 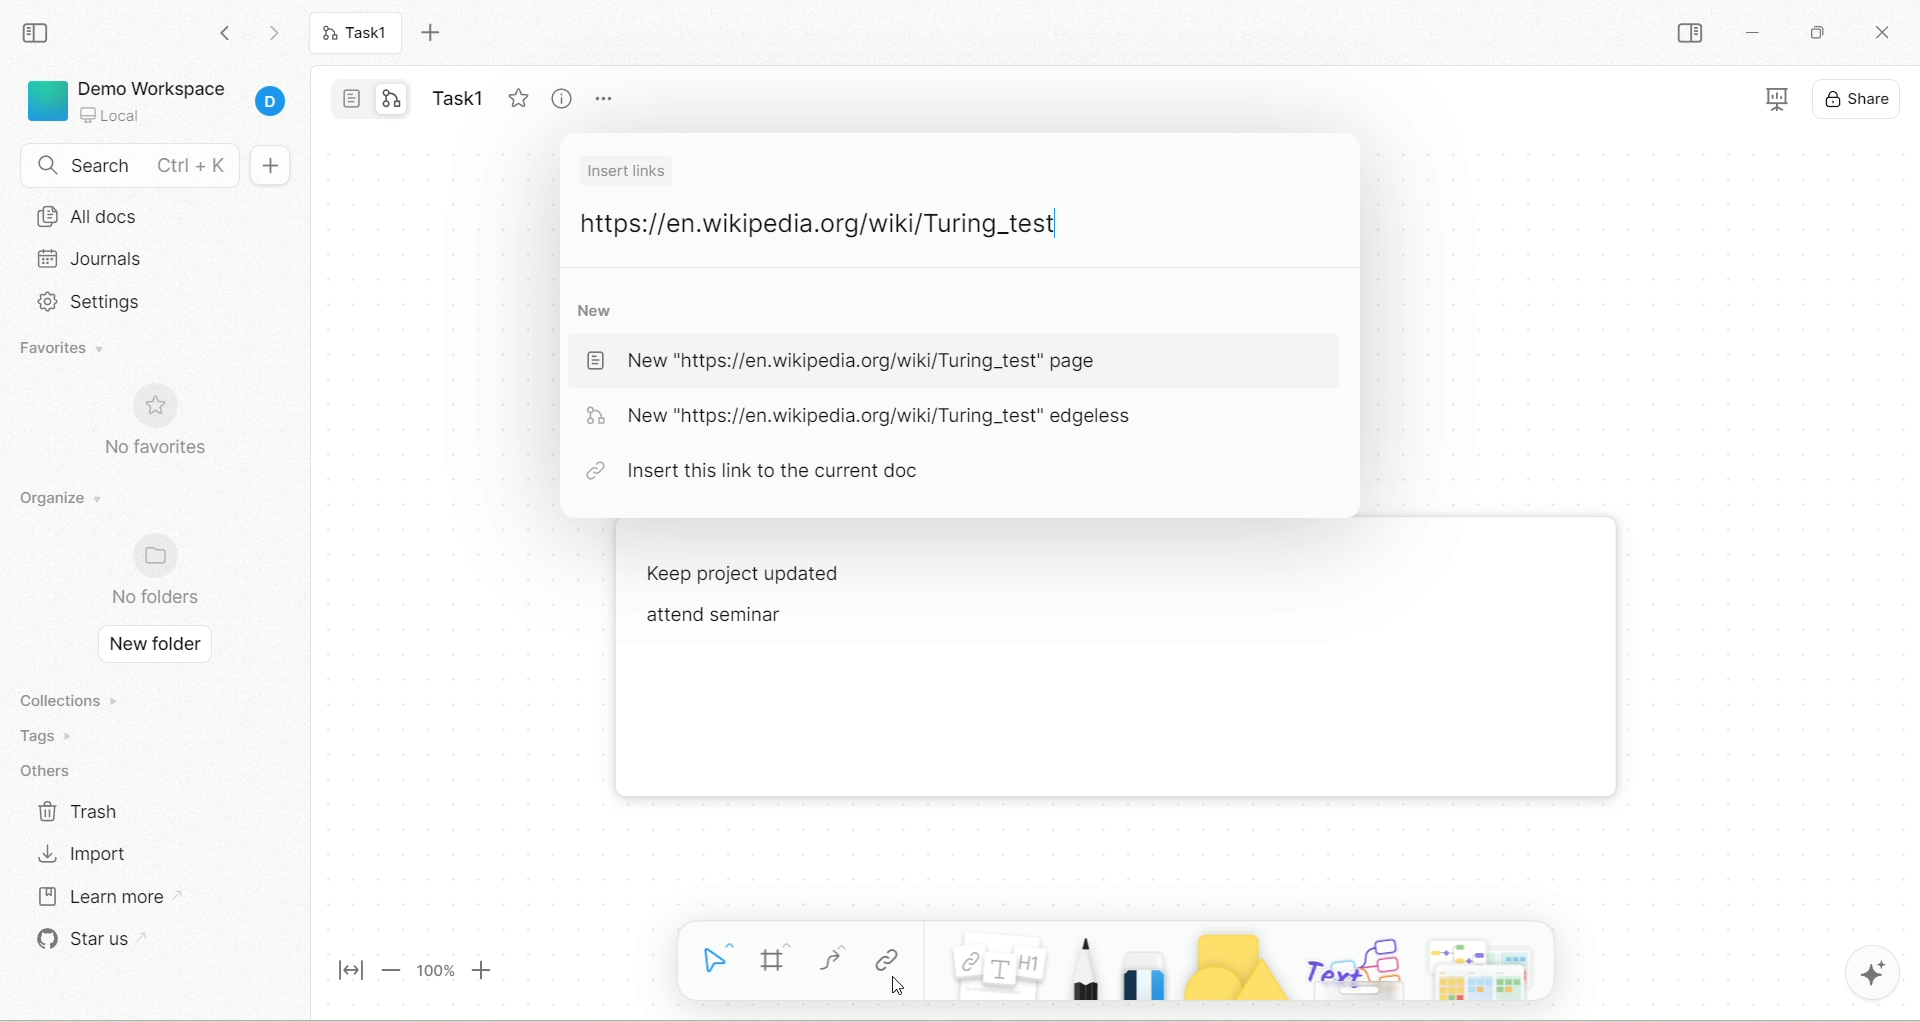 I want to click on eraser, so click(x=1143, y=975).